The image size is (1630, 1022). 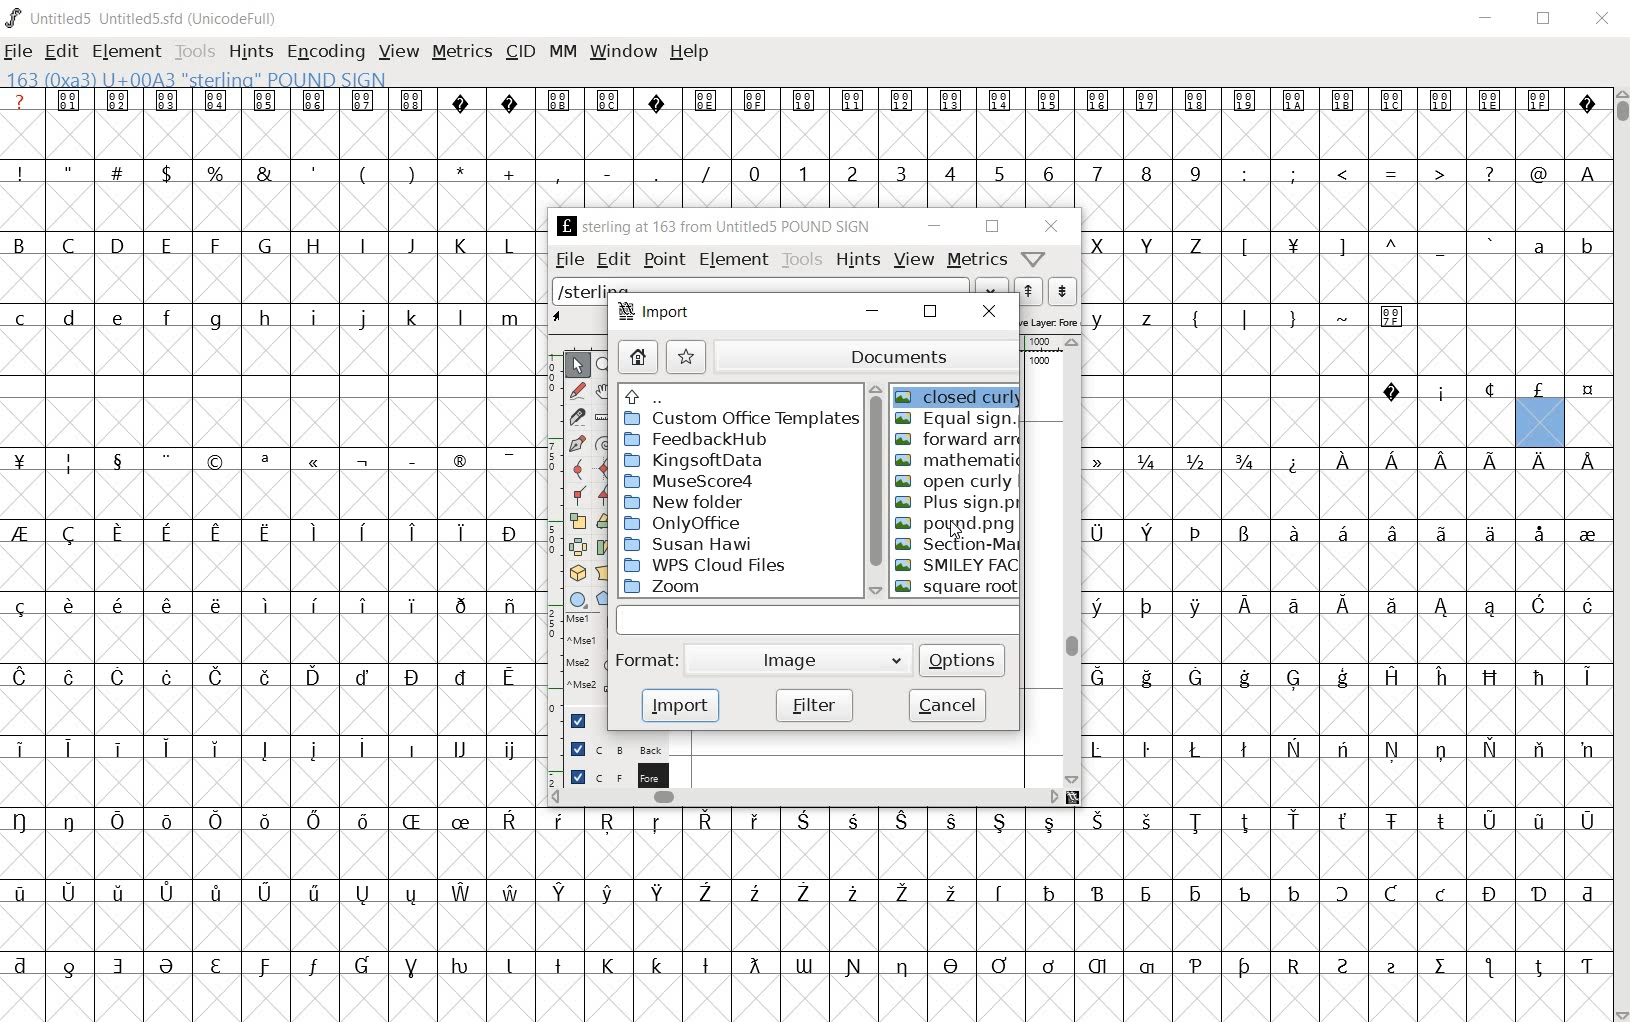 What do you see at coordinates (1048, 173) in the screenshot?
I see `6` at bounding box center [1048, 173].